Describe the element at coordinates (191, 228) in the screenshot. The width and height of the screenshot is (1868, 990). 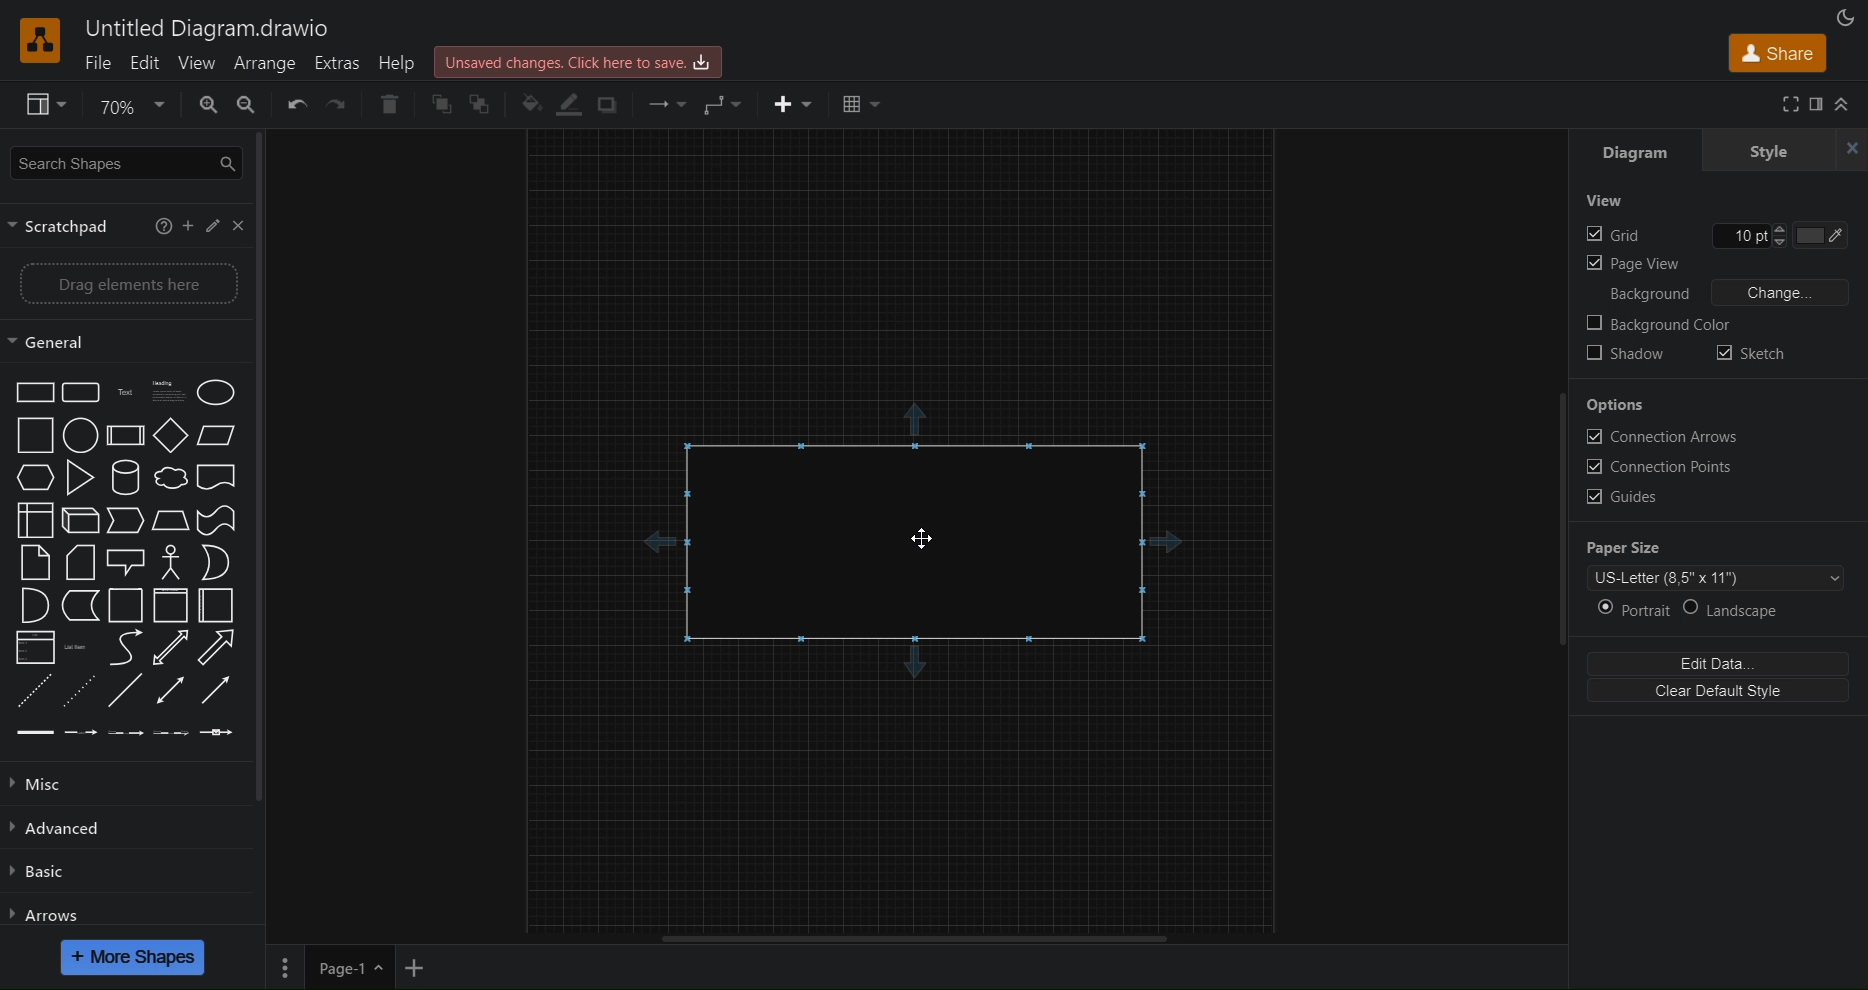
I see `add` at that location.